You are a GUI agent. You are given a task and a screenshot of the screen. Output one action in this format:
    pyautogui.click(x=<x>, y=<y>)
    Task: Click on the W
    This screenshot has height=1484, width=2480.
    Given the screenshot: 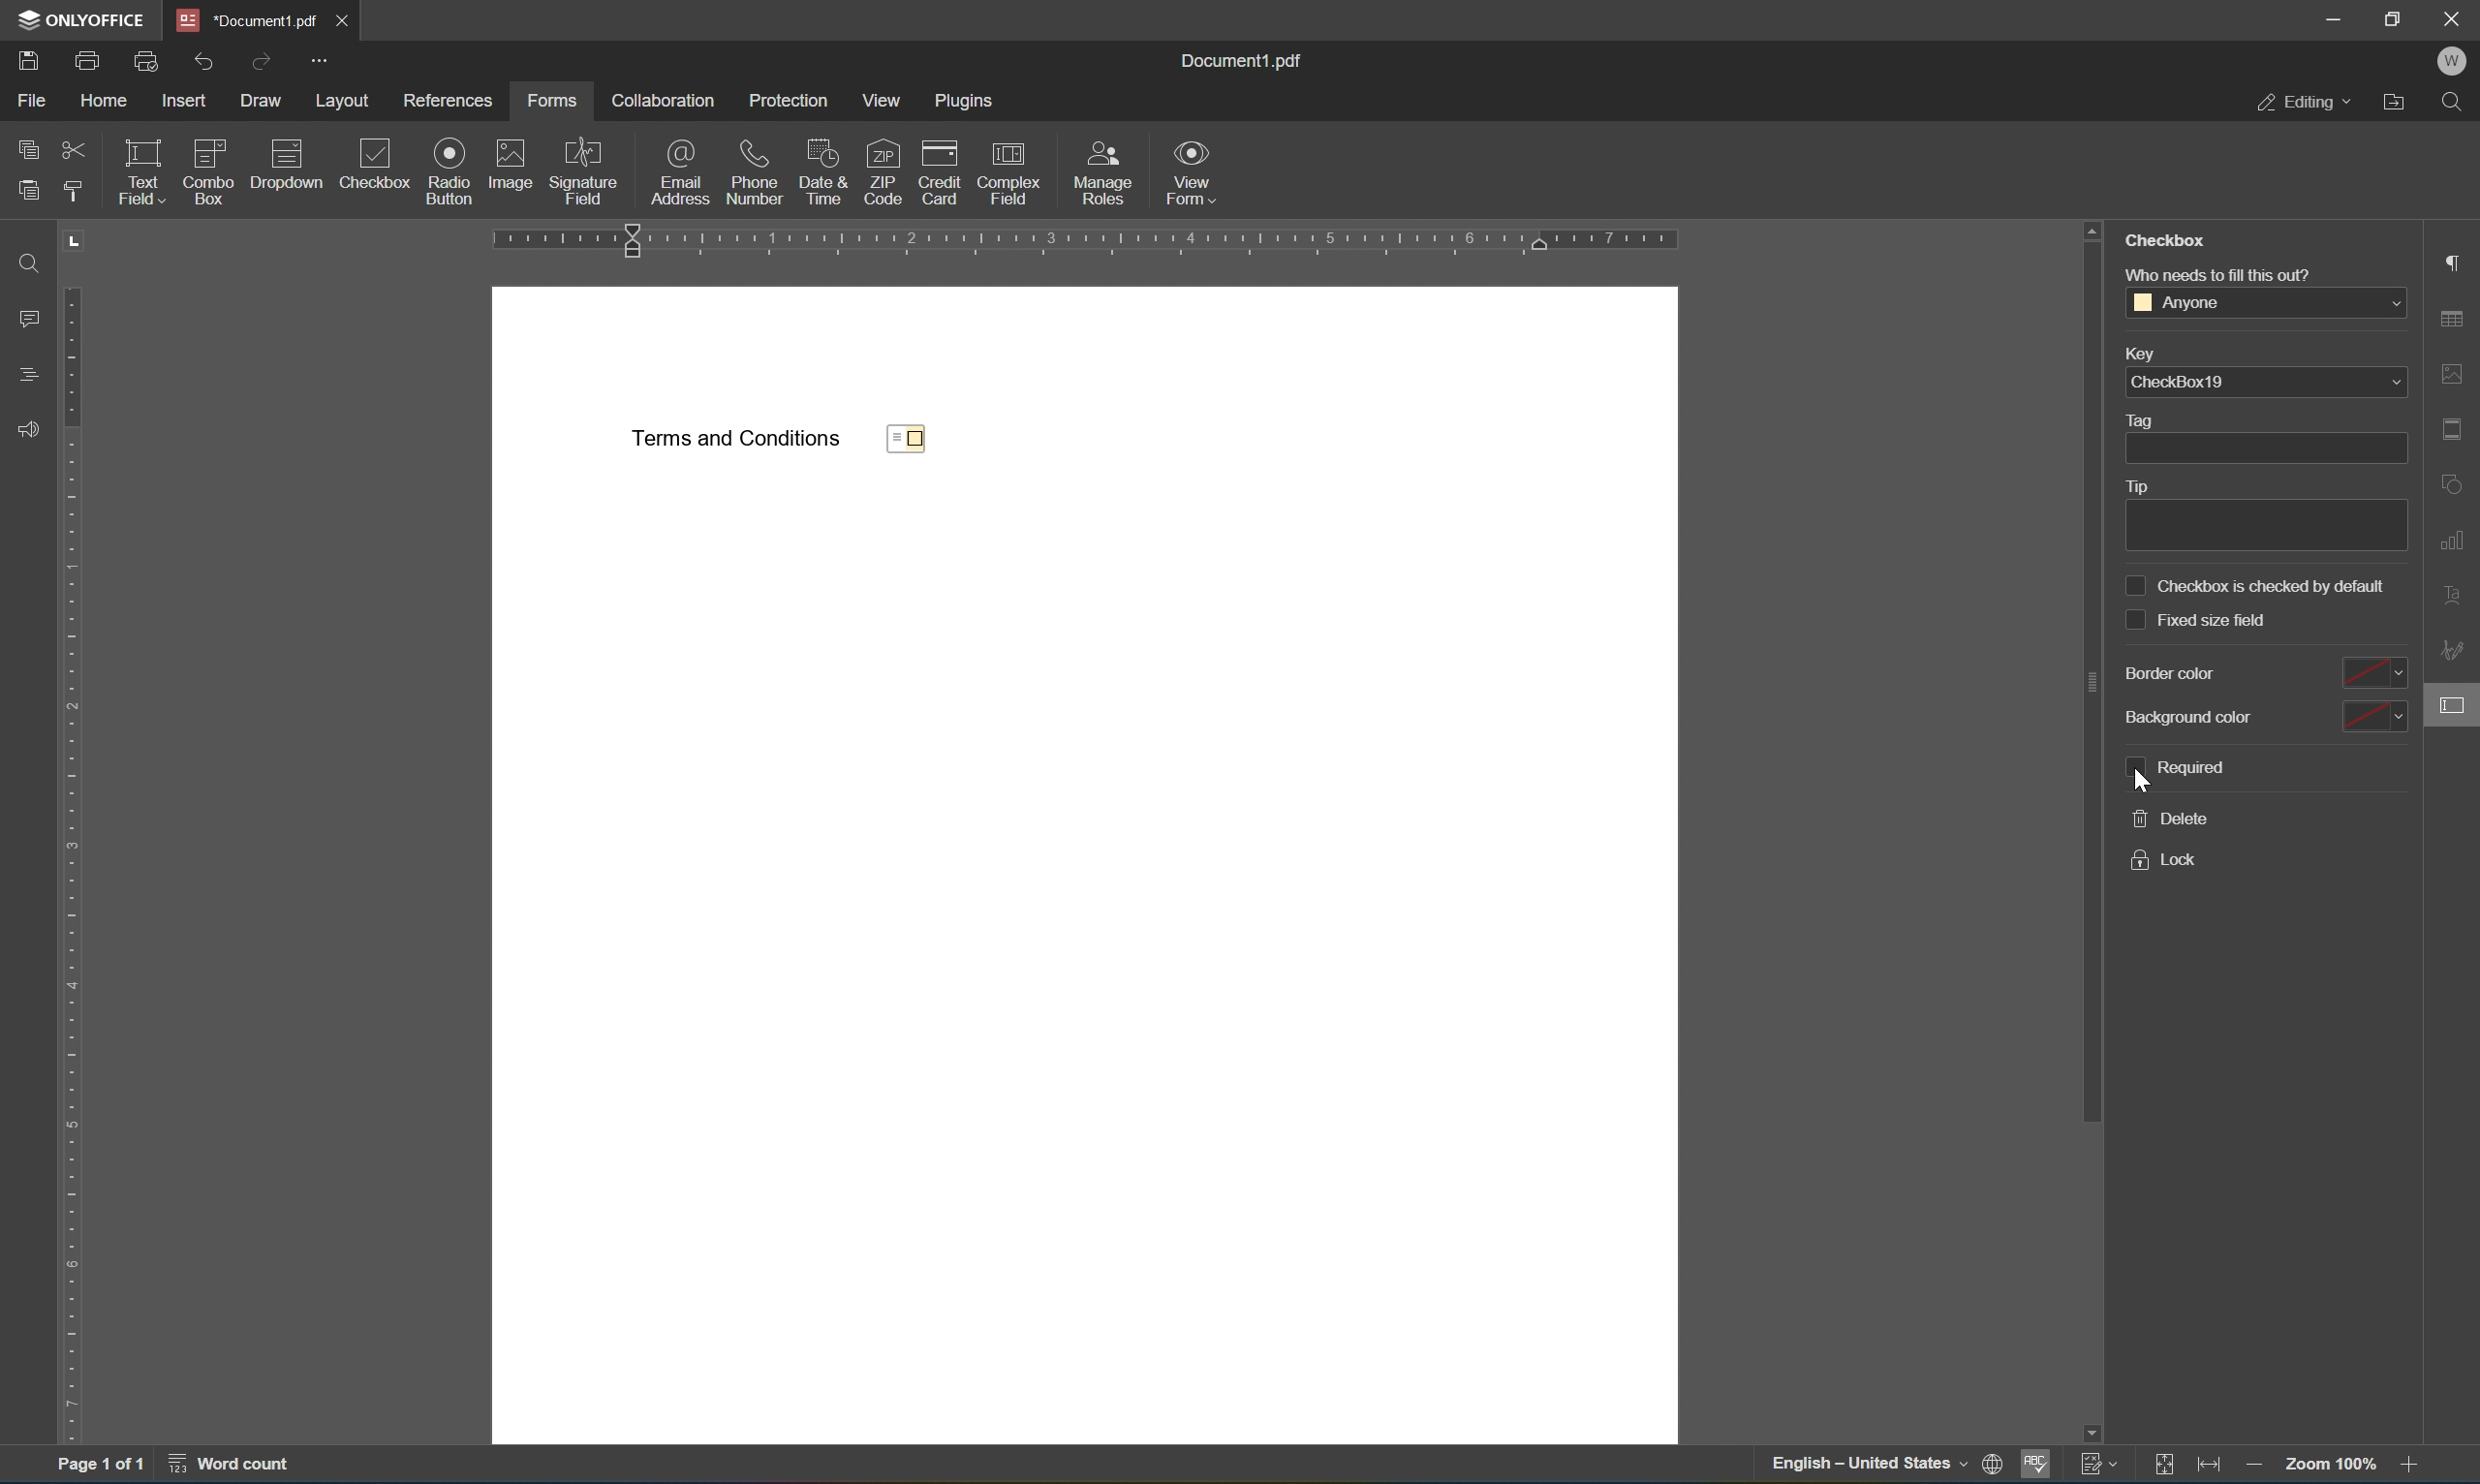 What is the action you would take?
    pyautogui.click(x=2458, y=60)
    